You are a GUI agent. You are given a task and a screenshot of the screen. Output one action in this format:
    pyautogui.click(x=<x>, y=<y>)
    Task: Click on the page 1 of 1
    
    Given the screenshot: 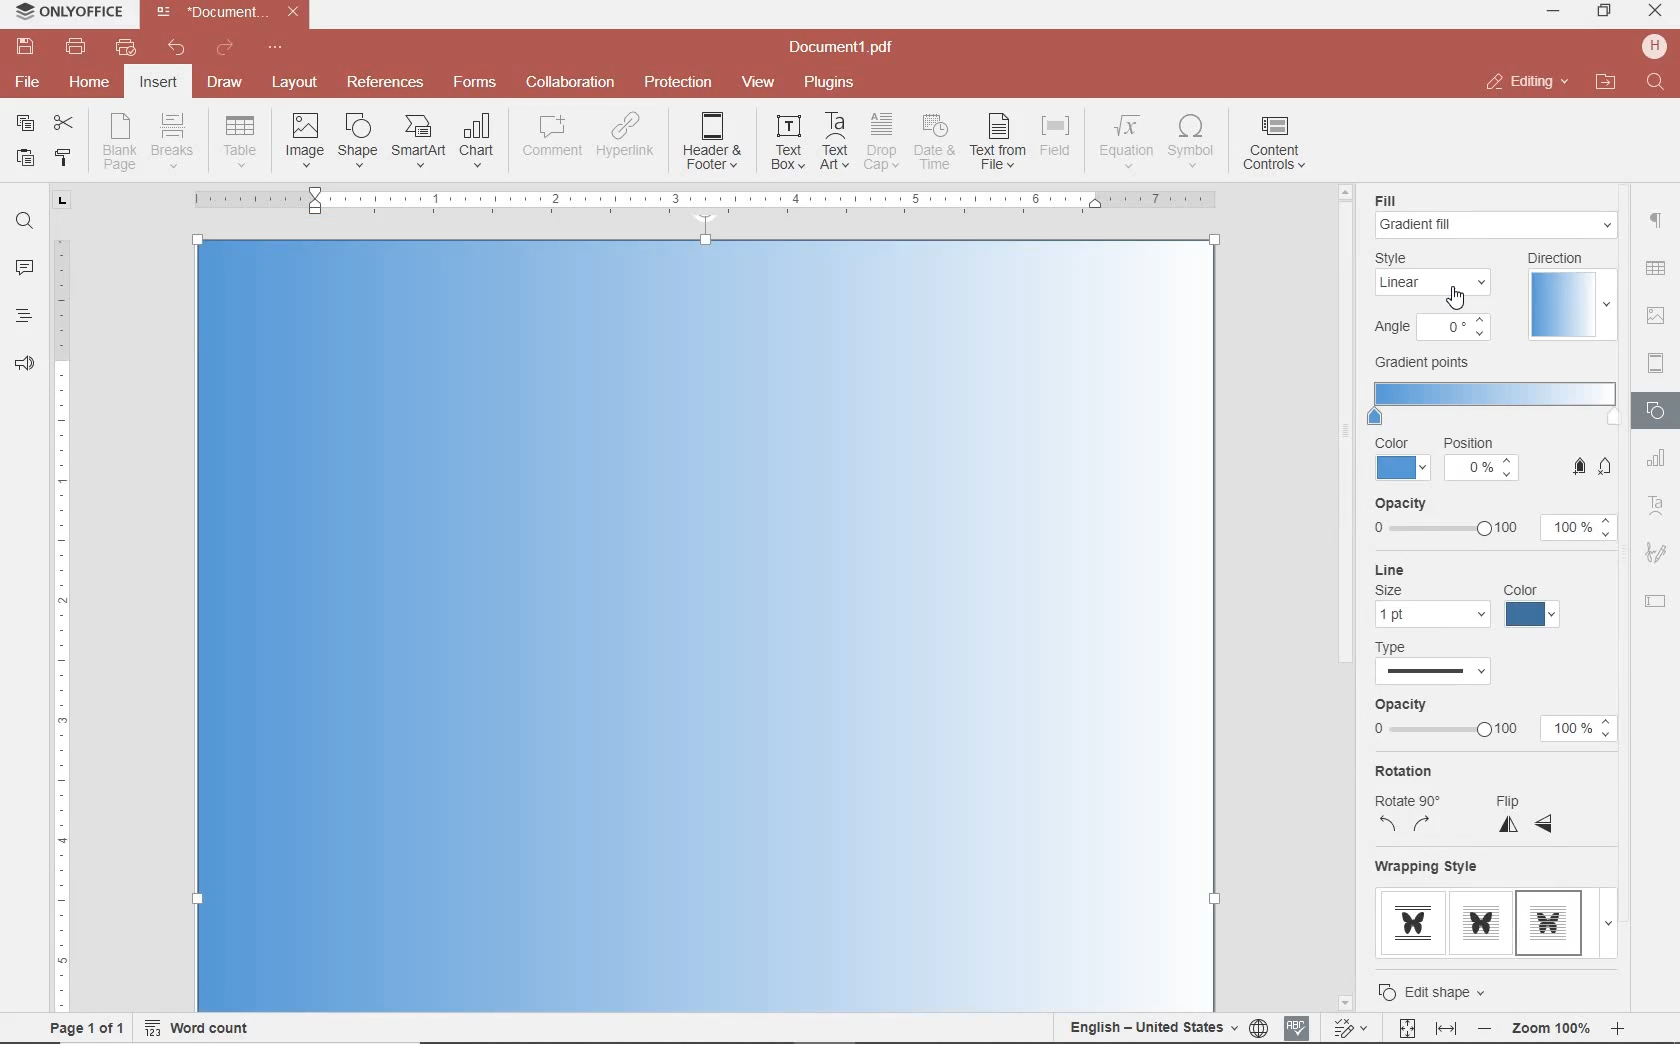 What is the action you would take?
    pyautogui.click(x=83, y=1026)
    